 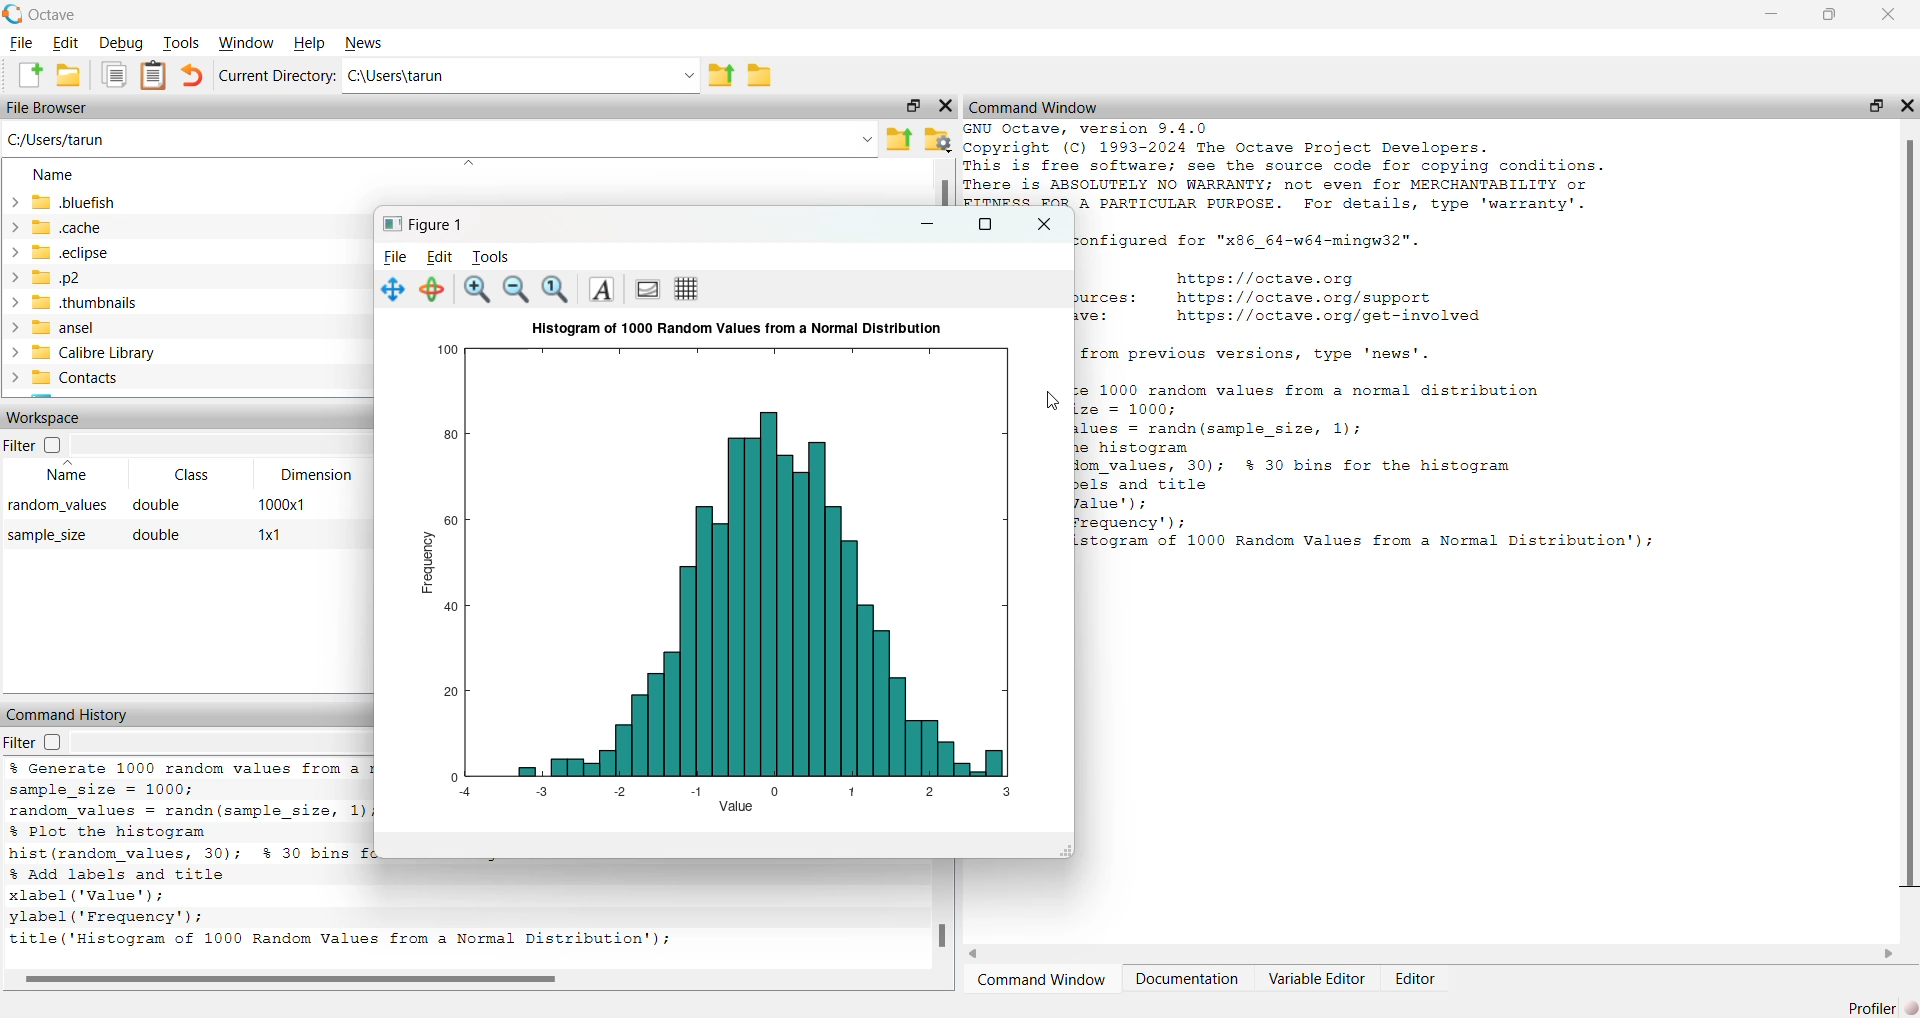 What do you see at coordinates (431, 290) in the screenshot?
I see `Rotate tool` at bounding box center [431, 290].